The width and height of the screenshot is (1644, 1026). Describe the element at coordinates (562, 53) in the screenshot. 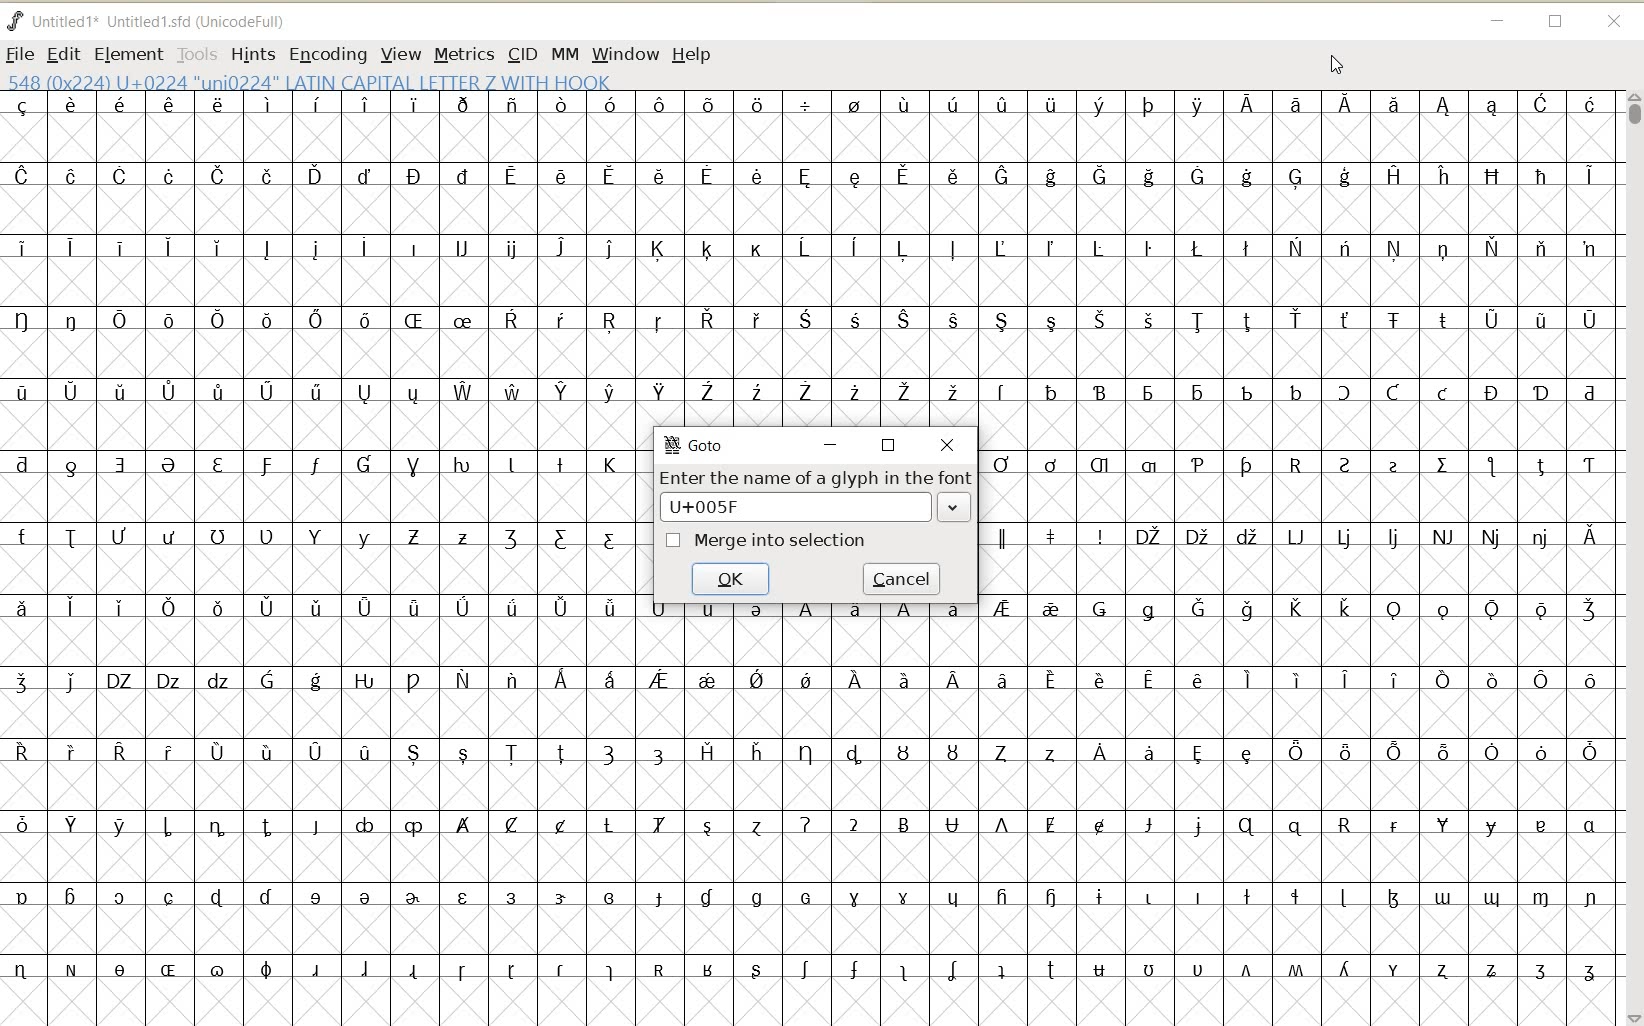

I see `MM` at that location.